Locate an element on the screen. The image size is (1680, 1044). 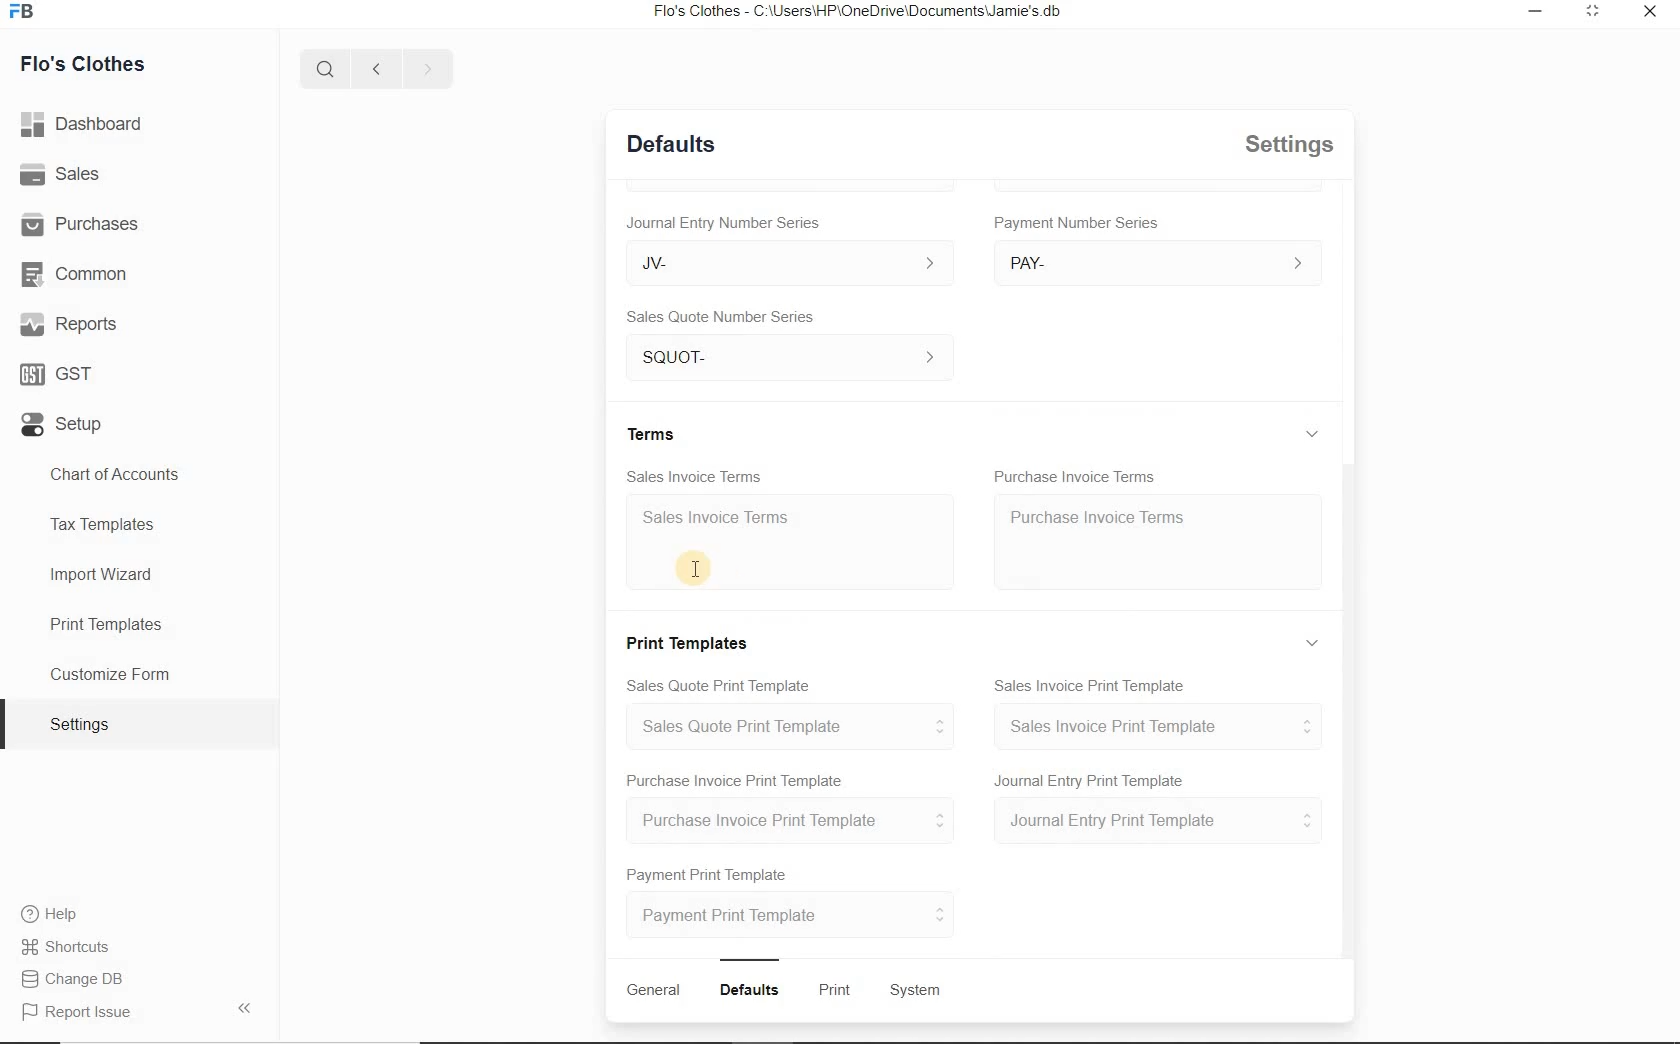
Expand is located at coordinates (1313, 434).